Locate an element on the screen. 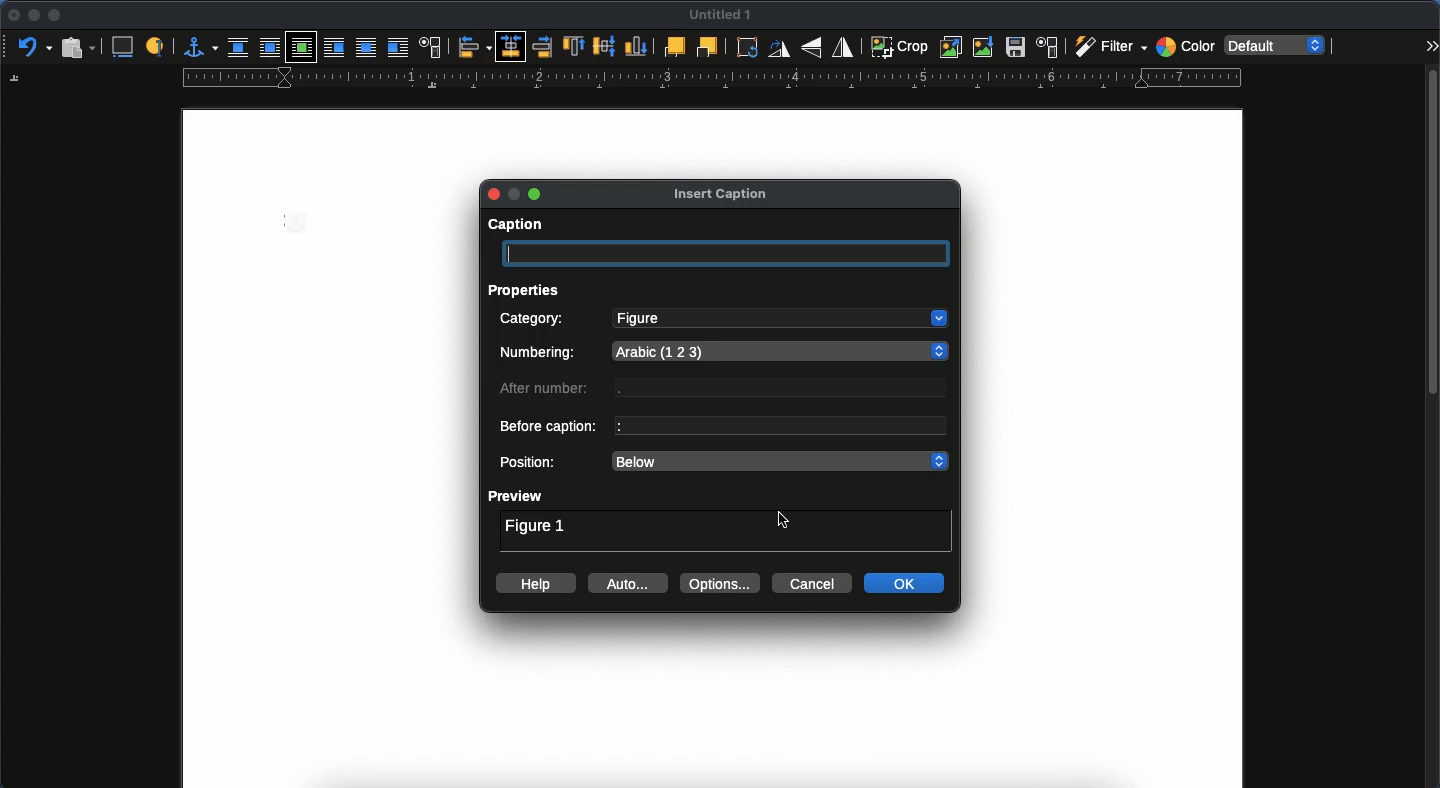 The image size is (1440, 788). save is located at coordinates (1018, 48).